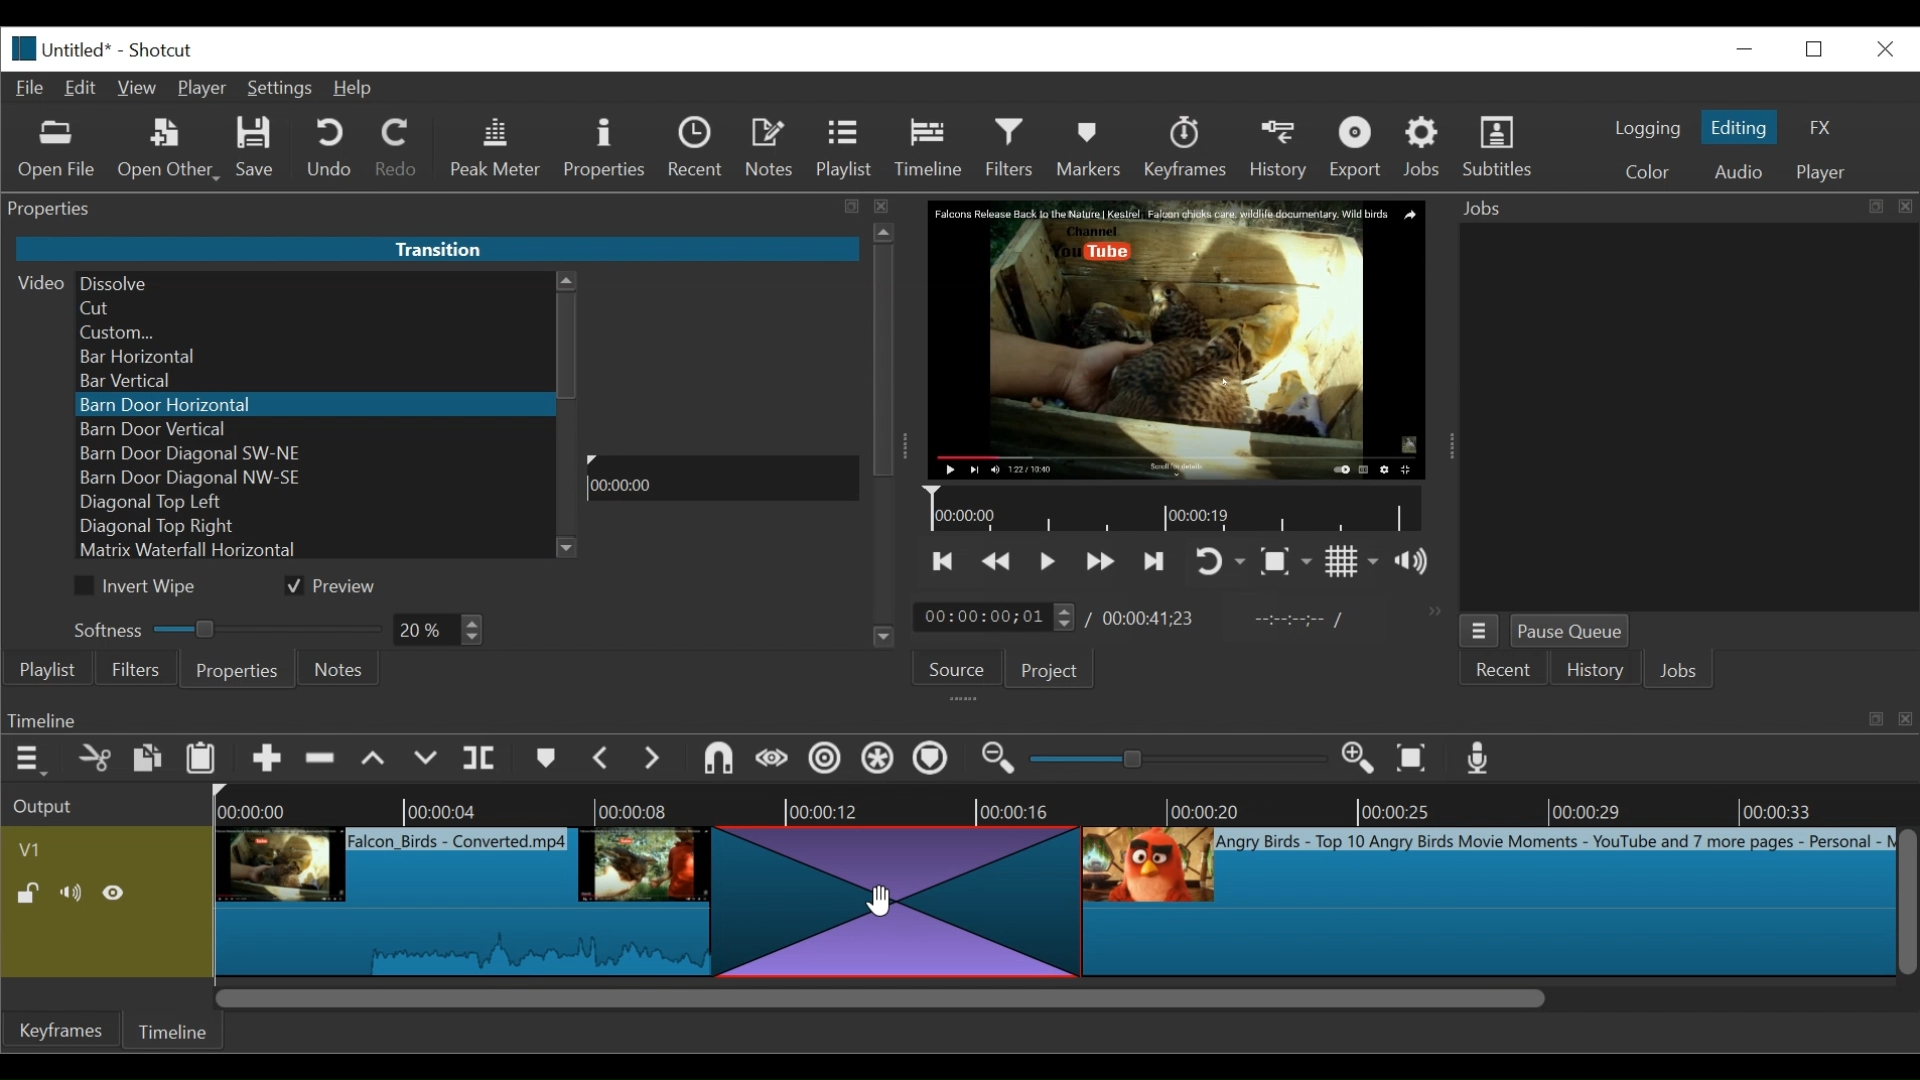 This screenshot has width=1920, height=1080. What do you see at coordinates (483, 757) in the screenshot?
I see `Split at Playhead` at bounding box center [483, 757].